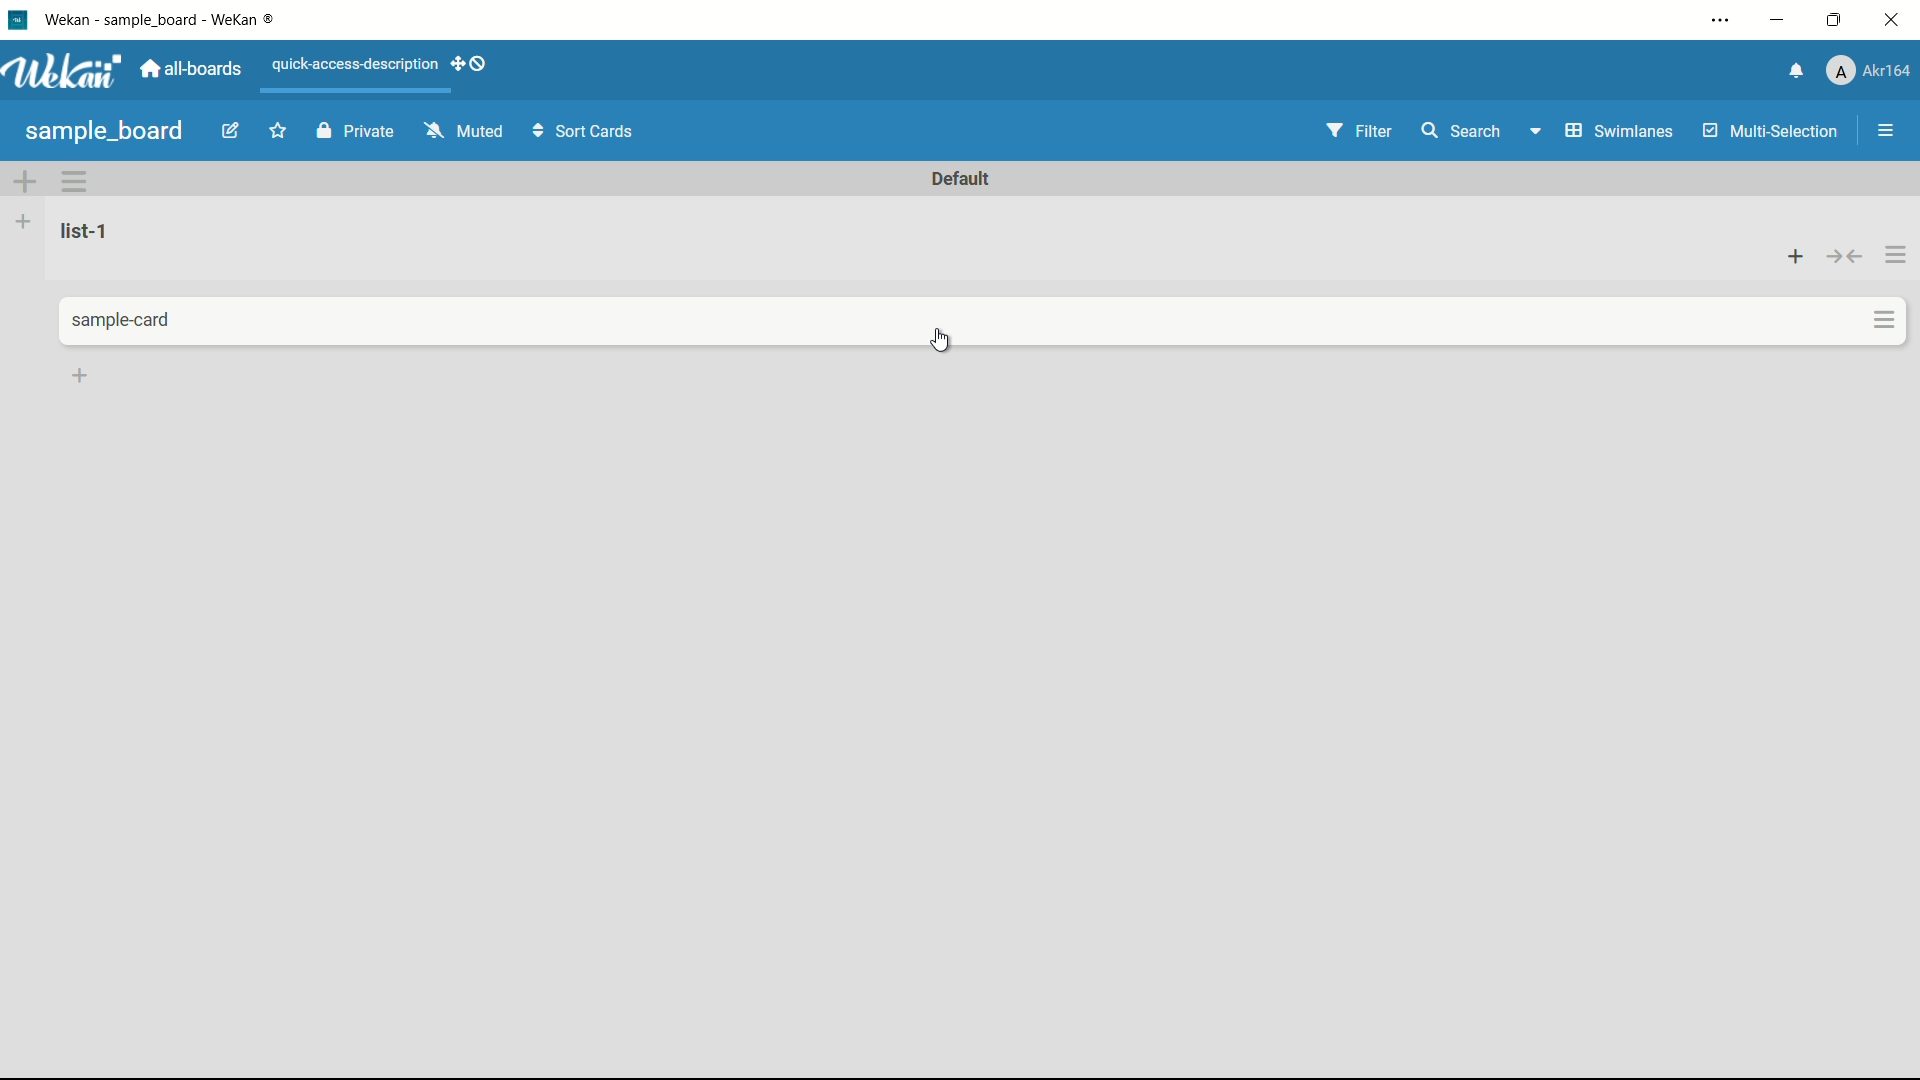 Image resolution: width=1920 pixels, height=1080 pixels. What do you see at coordinates (1534, 135) in the screenshot?
I see `dropdown` at bounding box center [1534, 135].